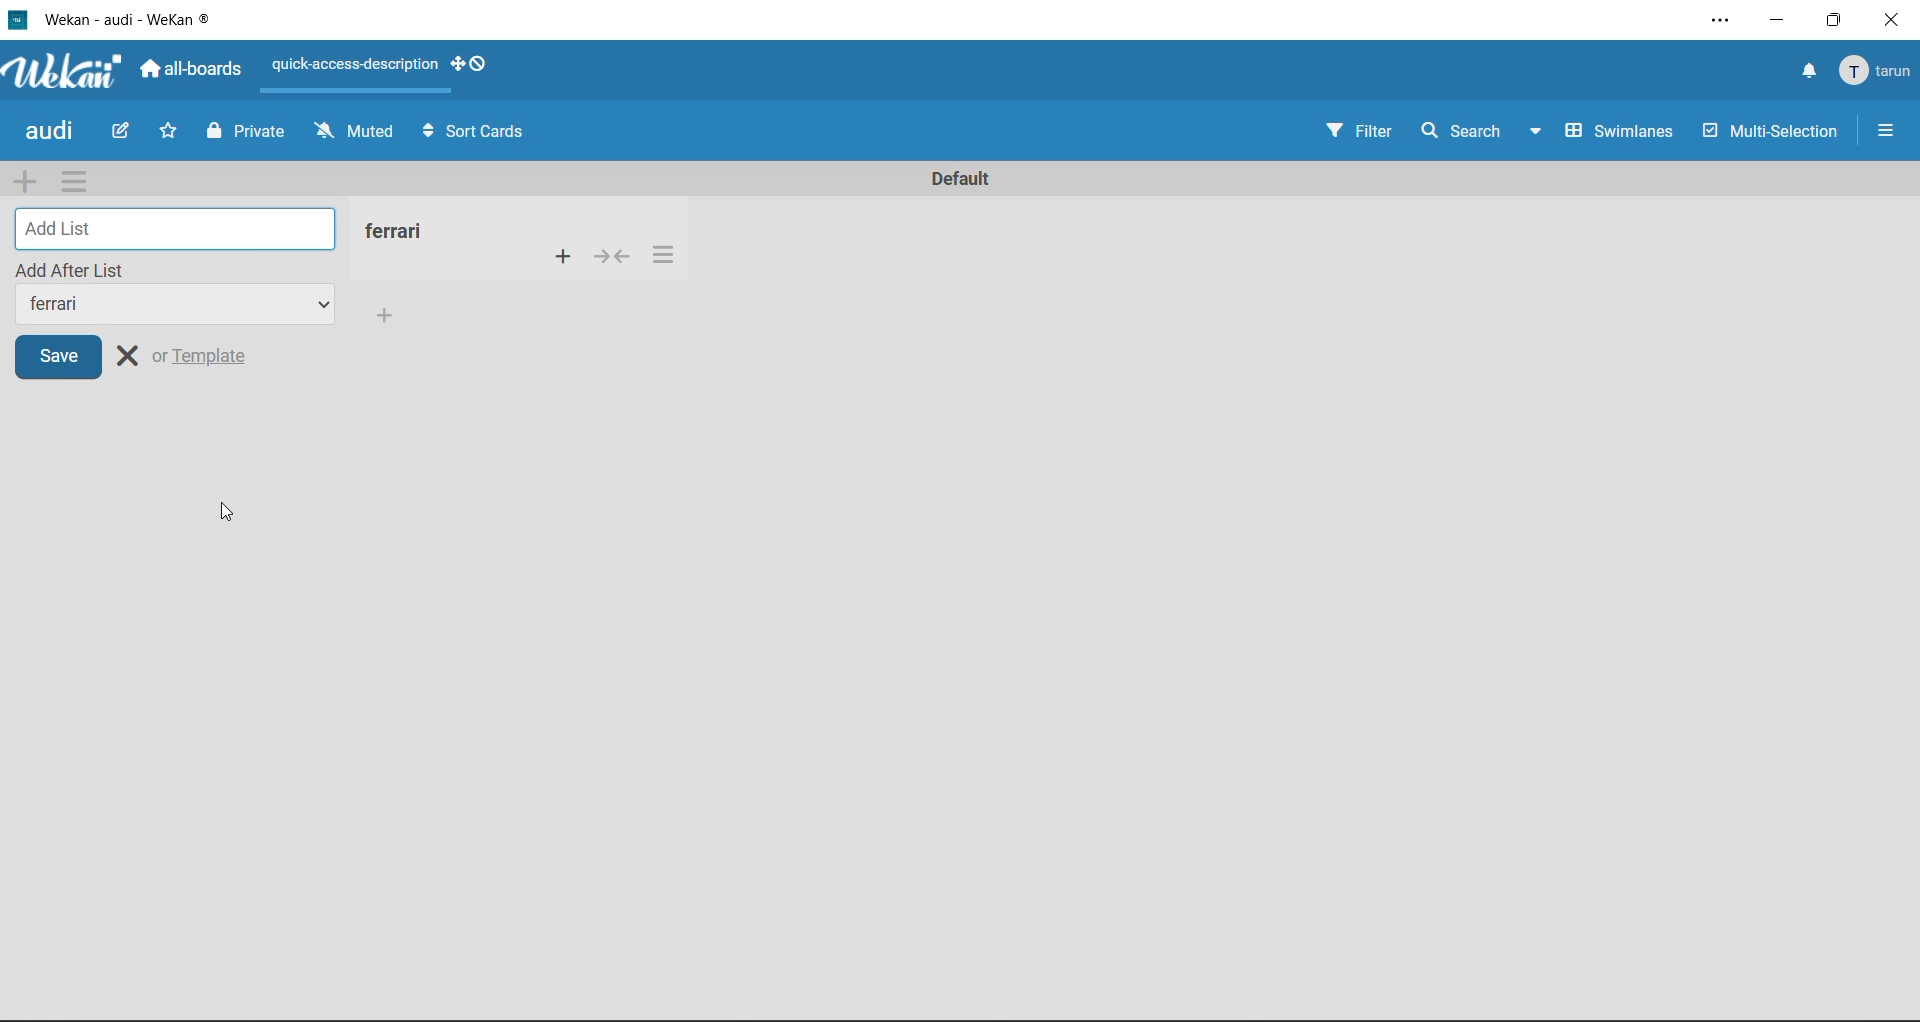  What do you see at coordinates (354, 66) in the screenshot?
I see `quick-access-description` at bounding box center [354, 66].